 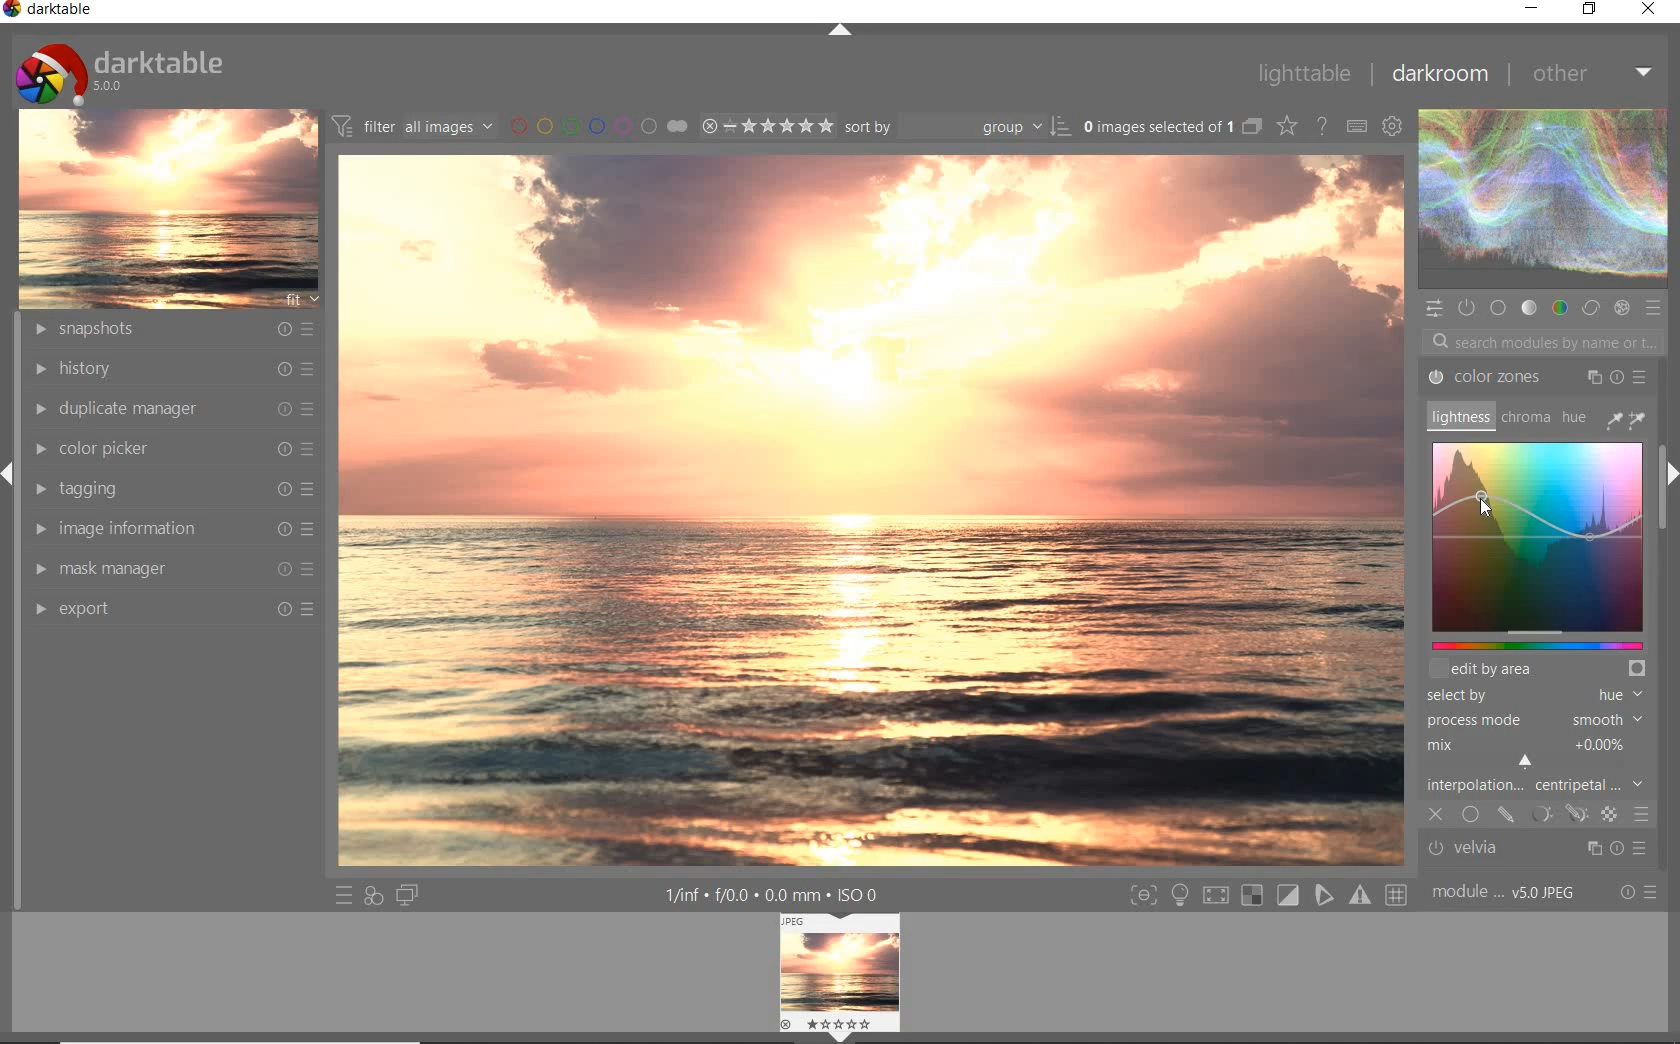 I want to click on EFFECT, so click(x=1621, y=309).